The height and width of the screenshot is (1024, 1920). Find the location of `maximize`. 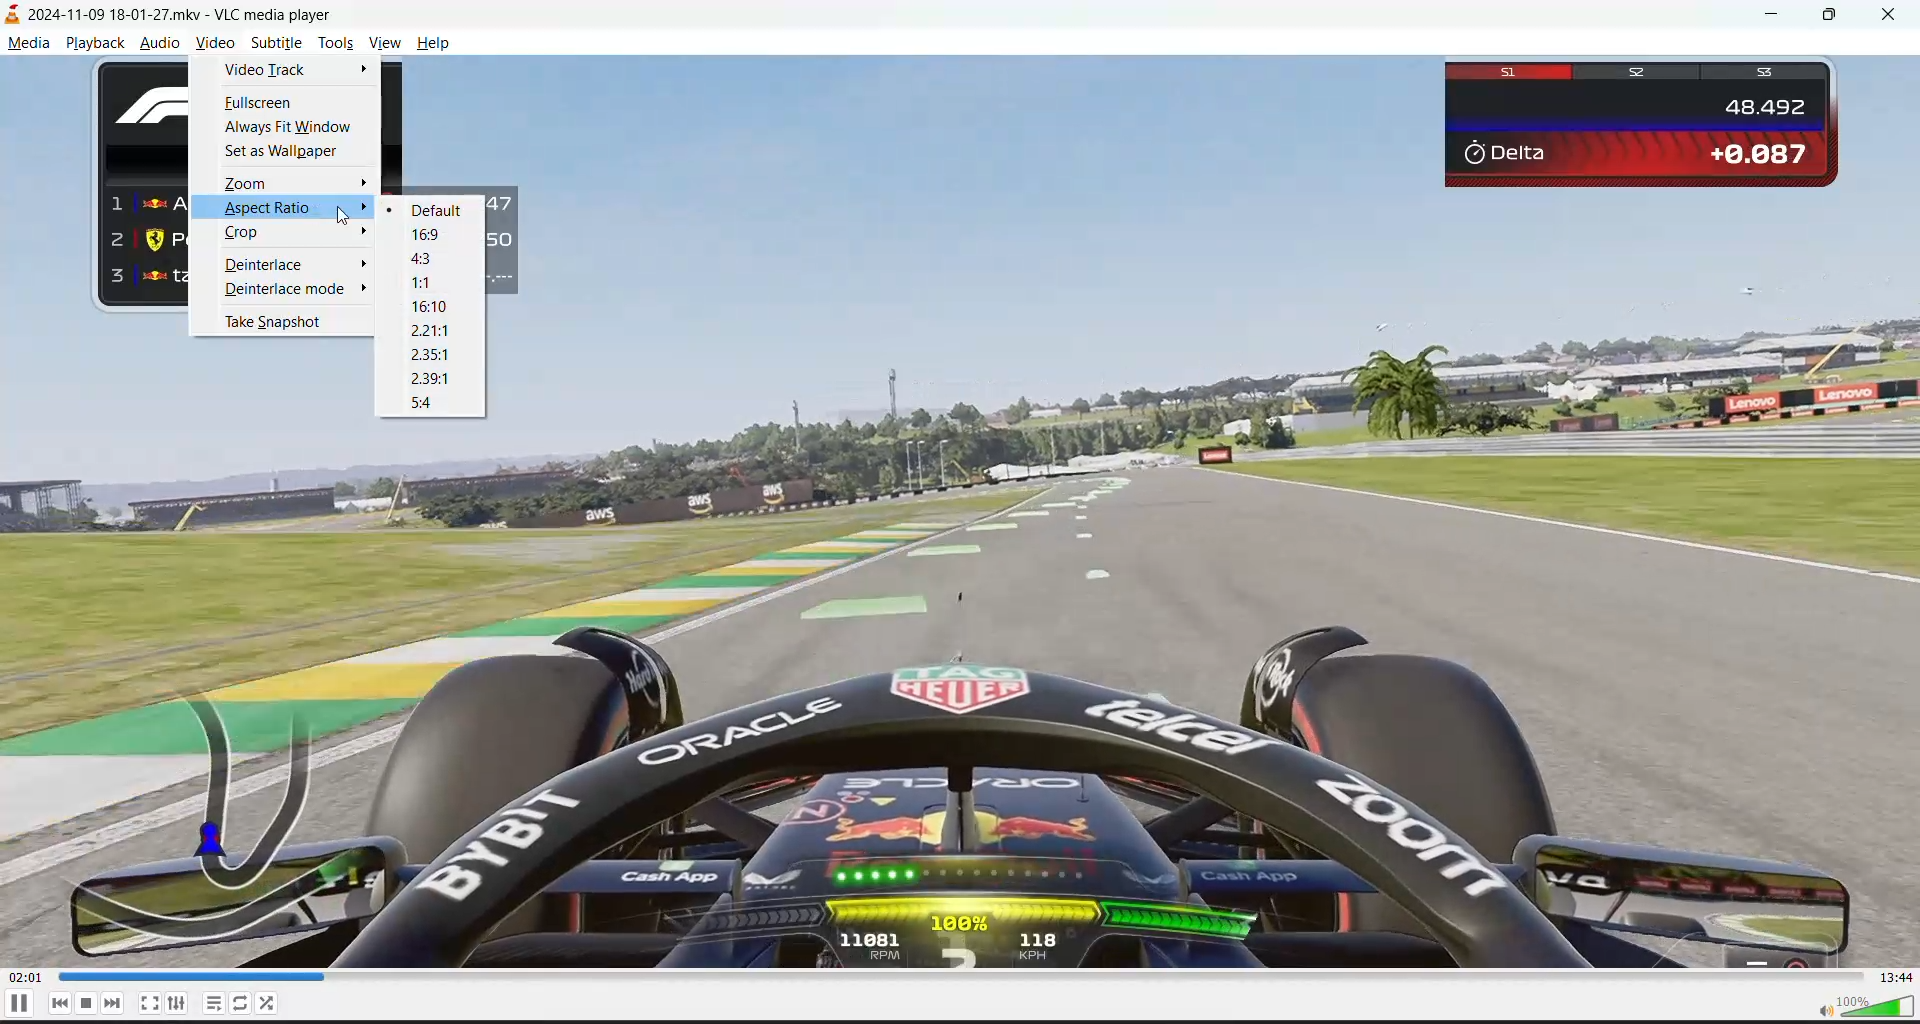

maximize is located at coordinates (1834, 16).